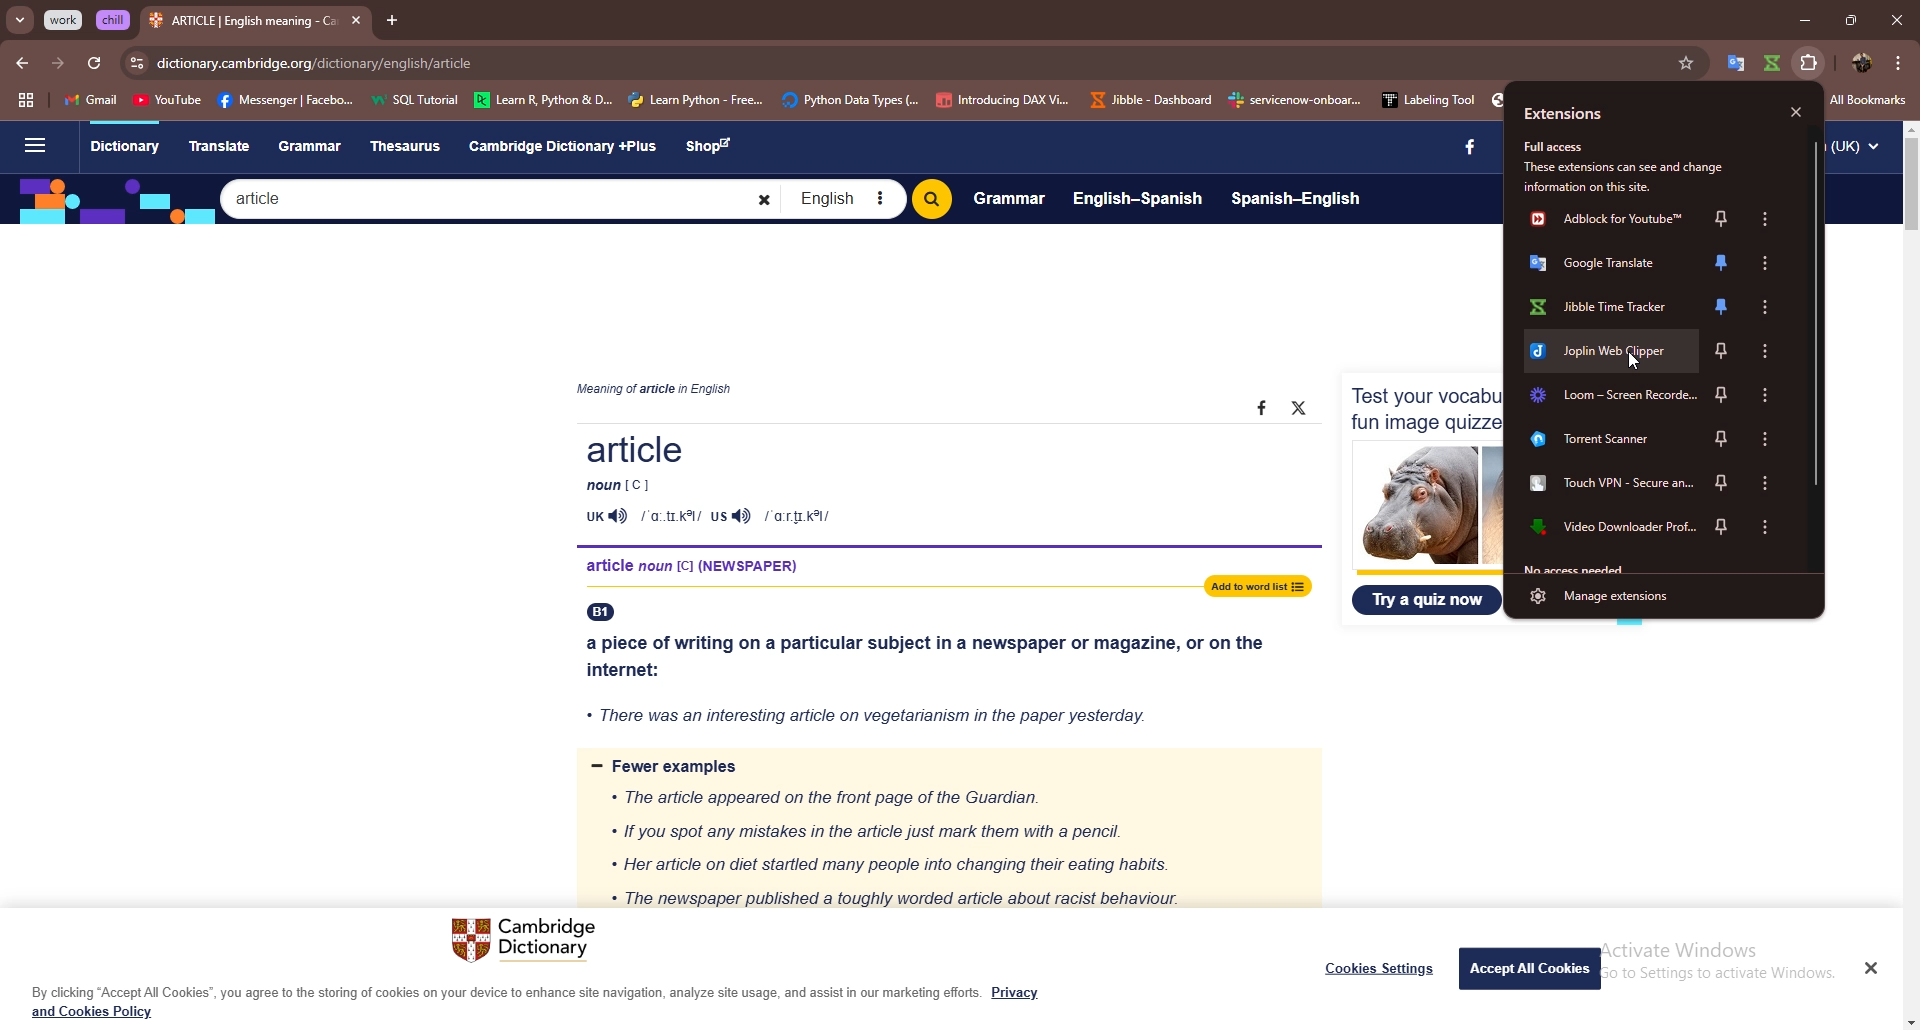 The width and height of the screenshot is (1920, 1030). I want to click on Close, so click(1870, 967).